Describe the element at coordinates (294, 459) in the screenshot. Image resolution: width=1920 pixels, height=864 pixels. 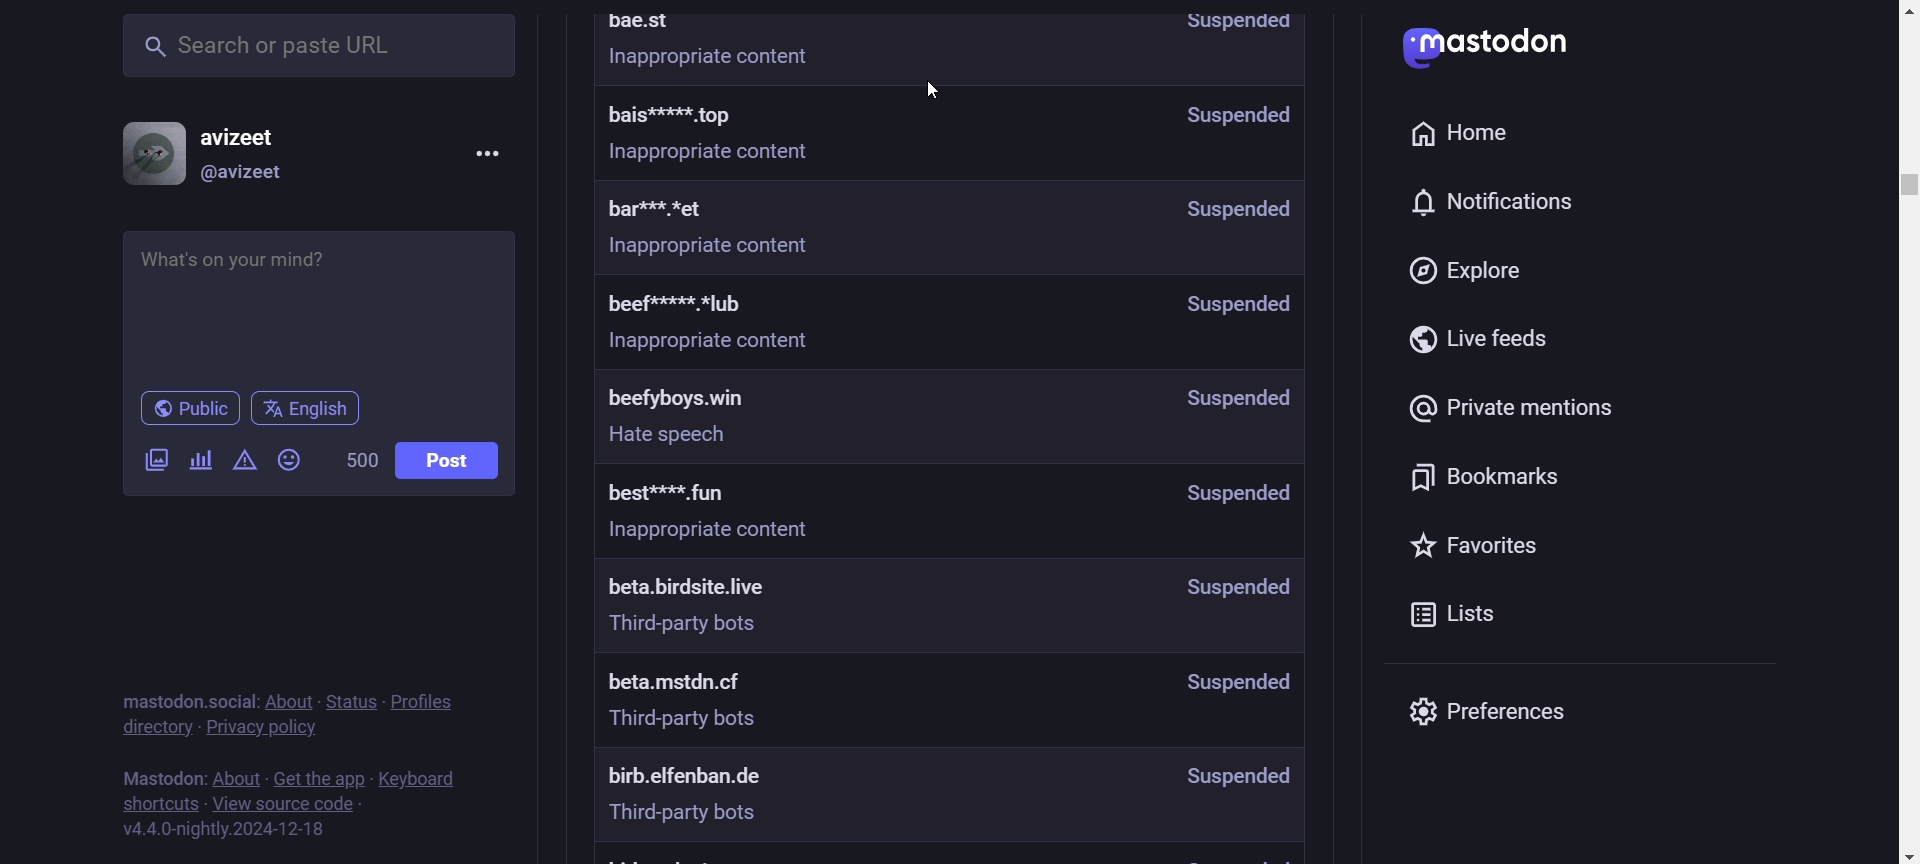
I see `add emojis` at that location.